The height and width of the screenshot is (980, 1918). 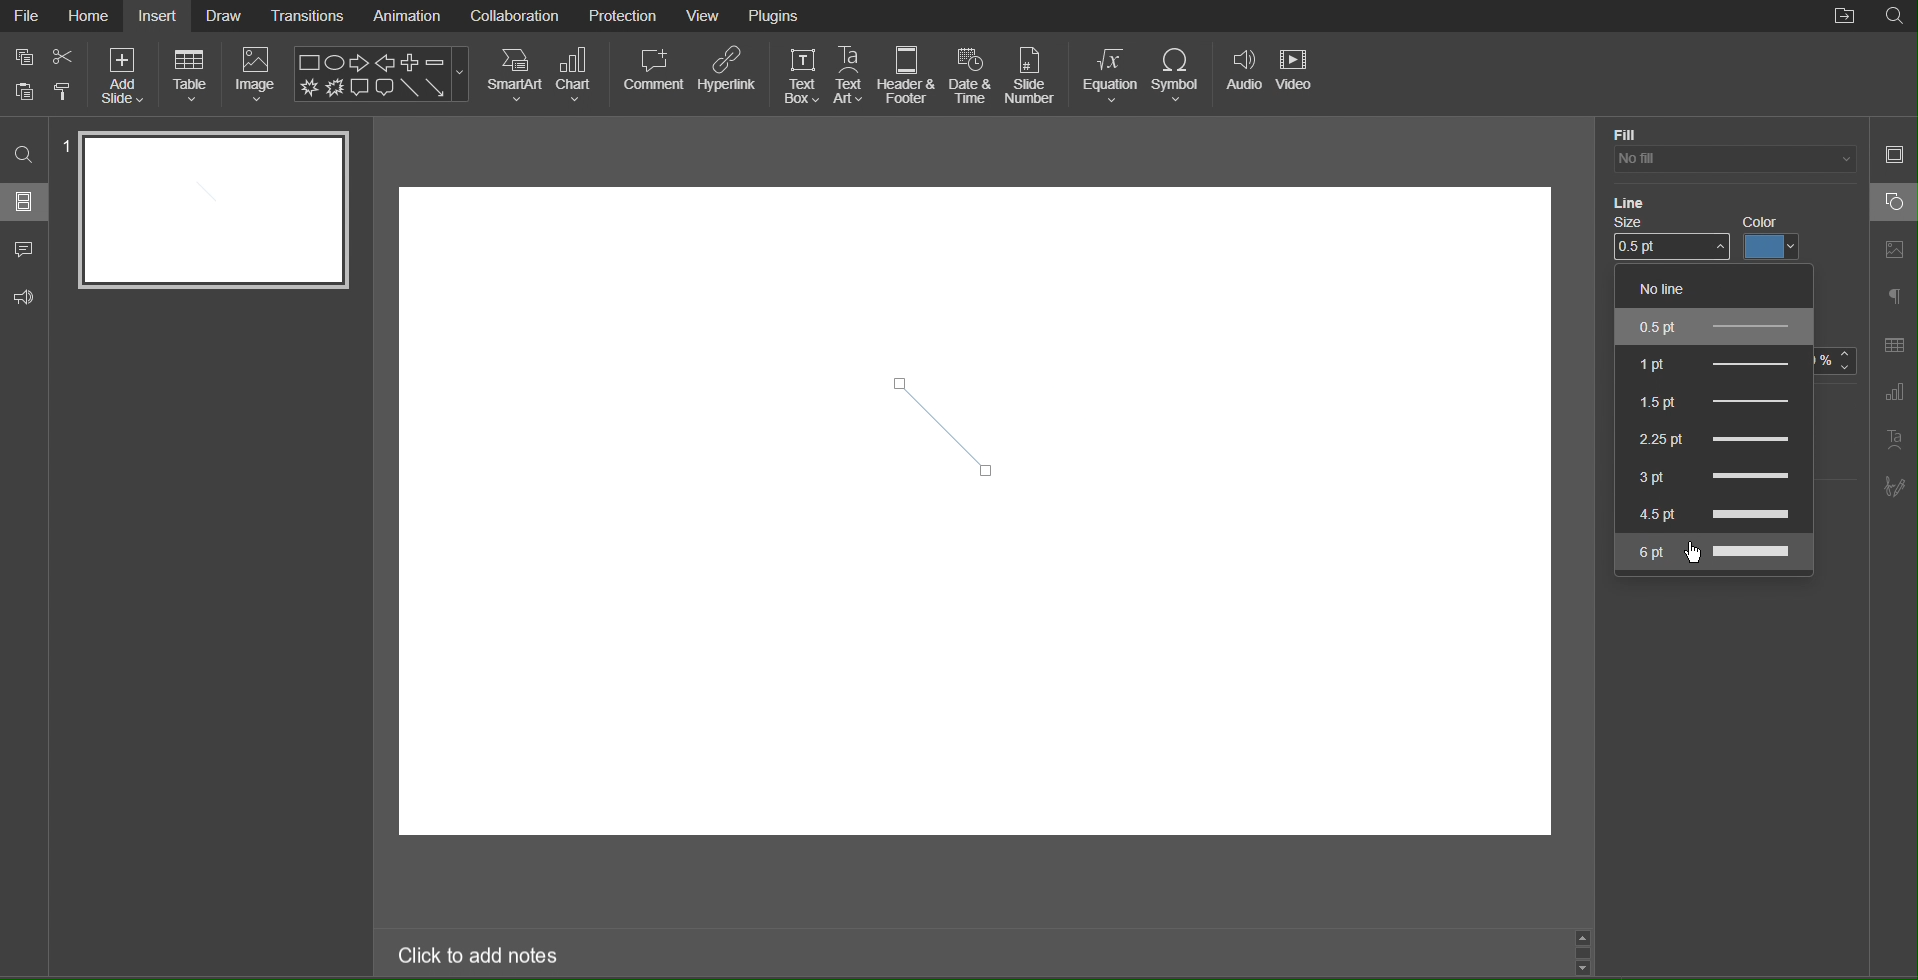 I want to click on Comment, so click(x=652, y=75).